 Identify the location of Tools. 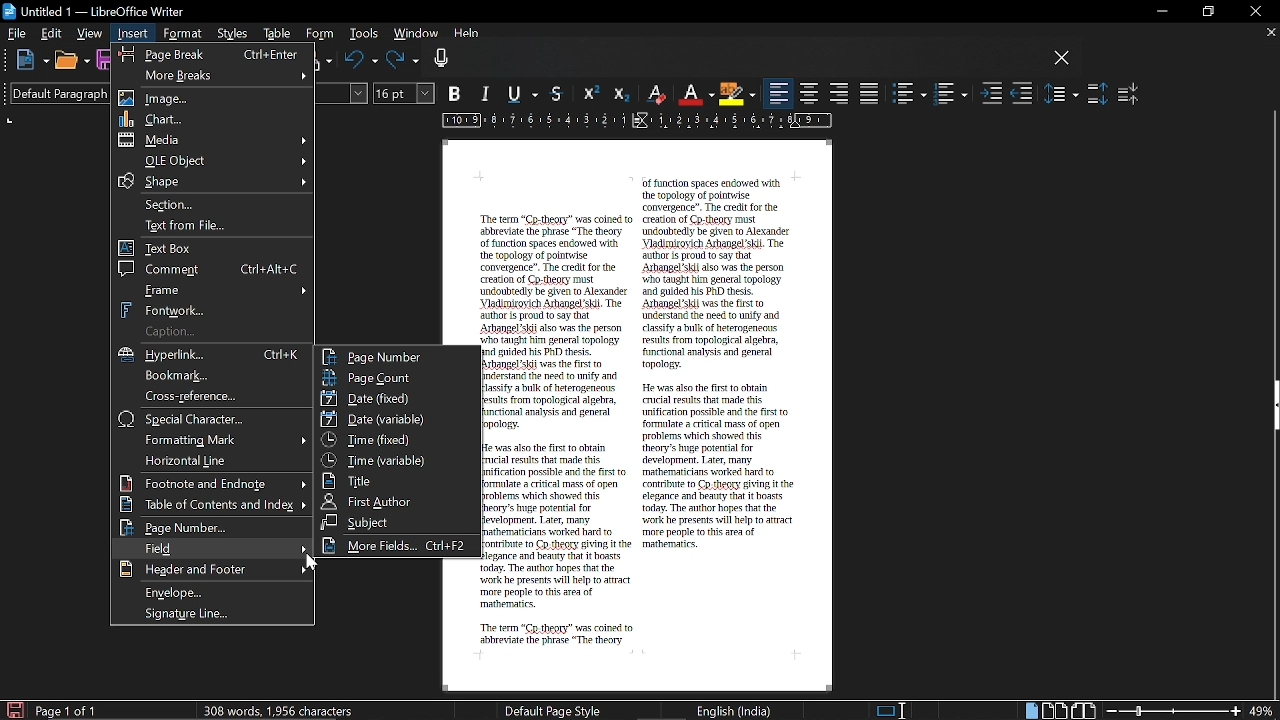
(362, 35).